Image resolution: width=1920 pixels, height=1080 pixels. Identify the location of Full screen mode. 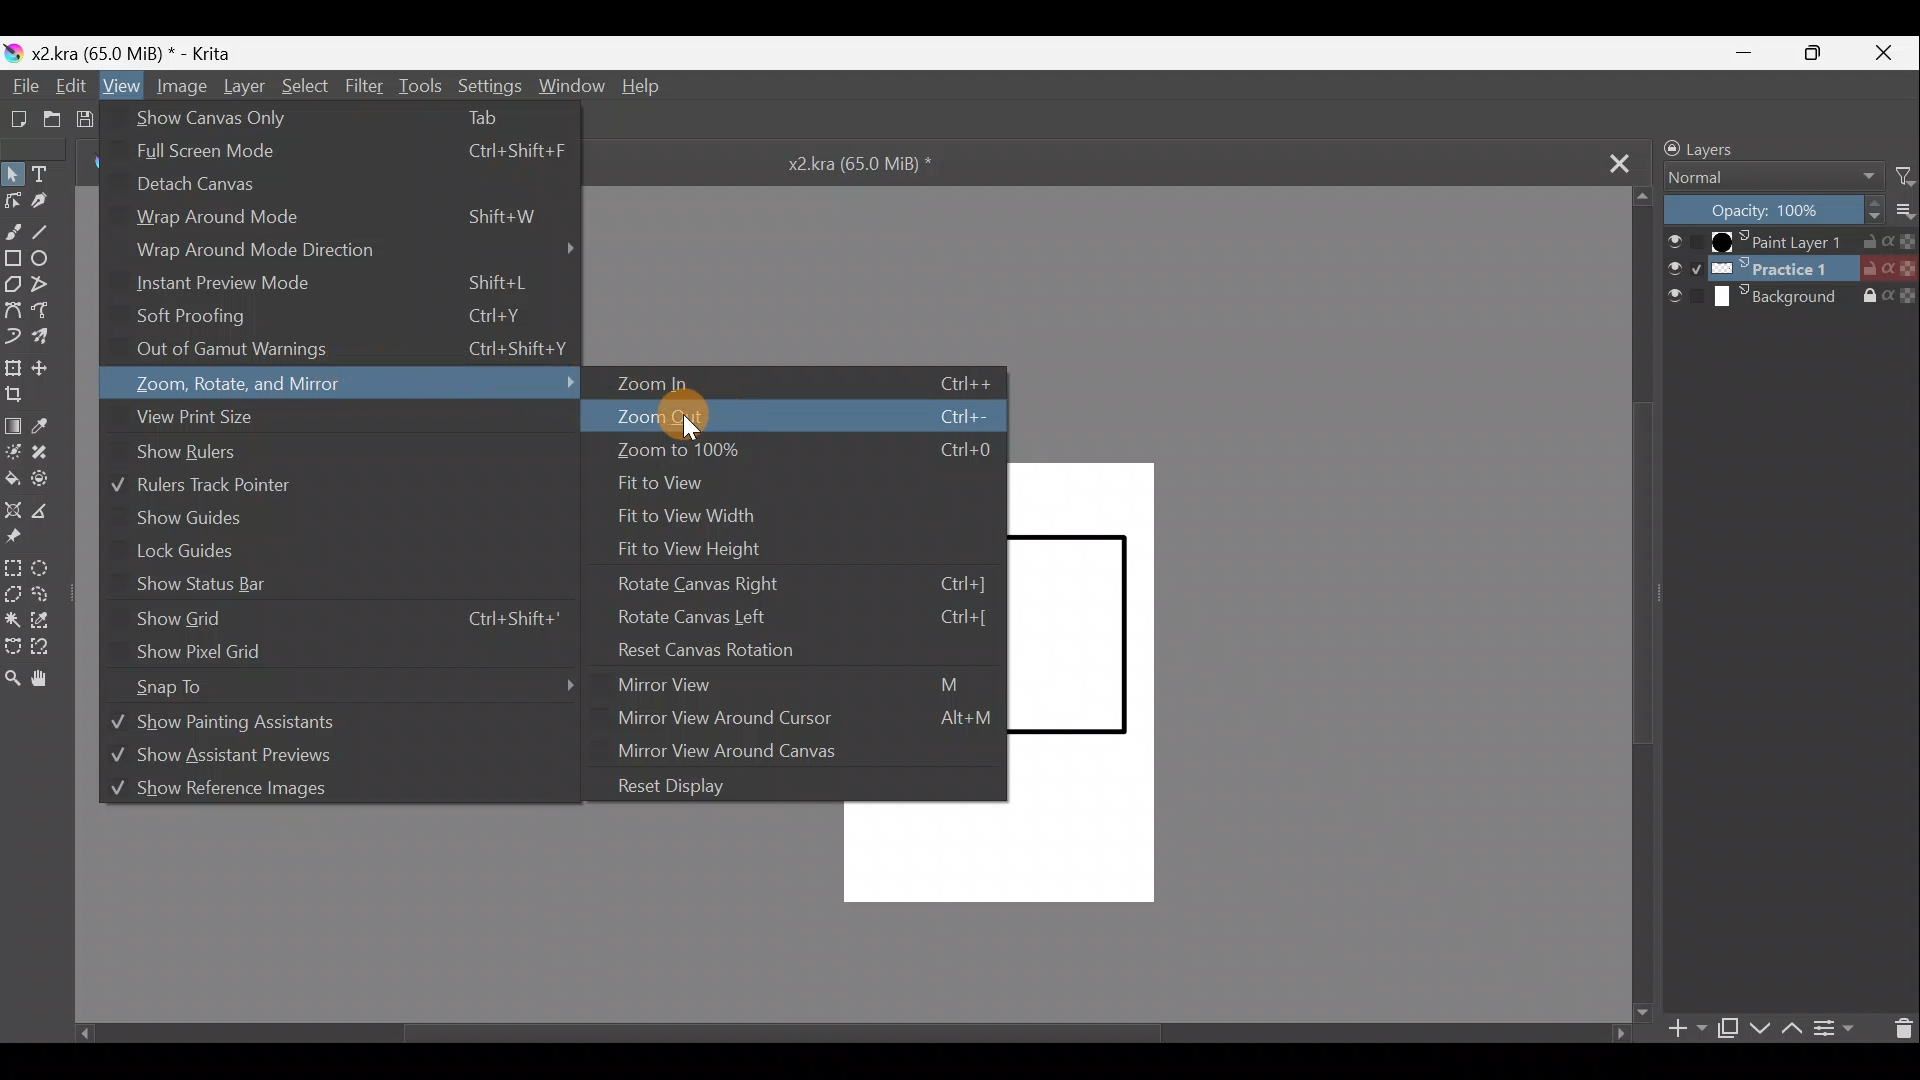
(345, 155).